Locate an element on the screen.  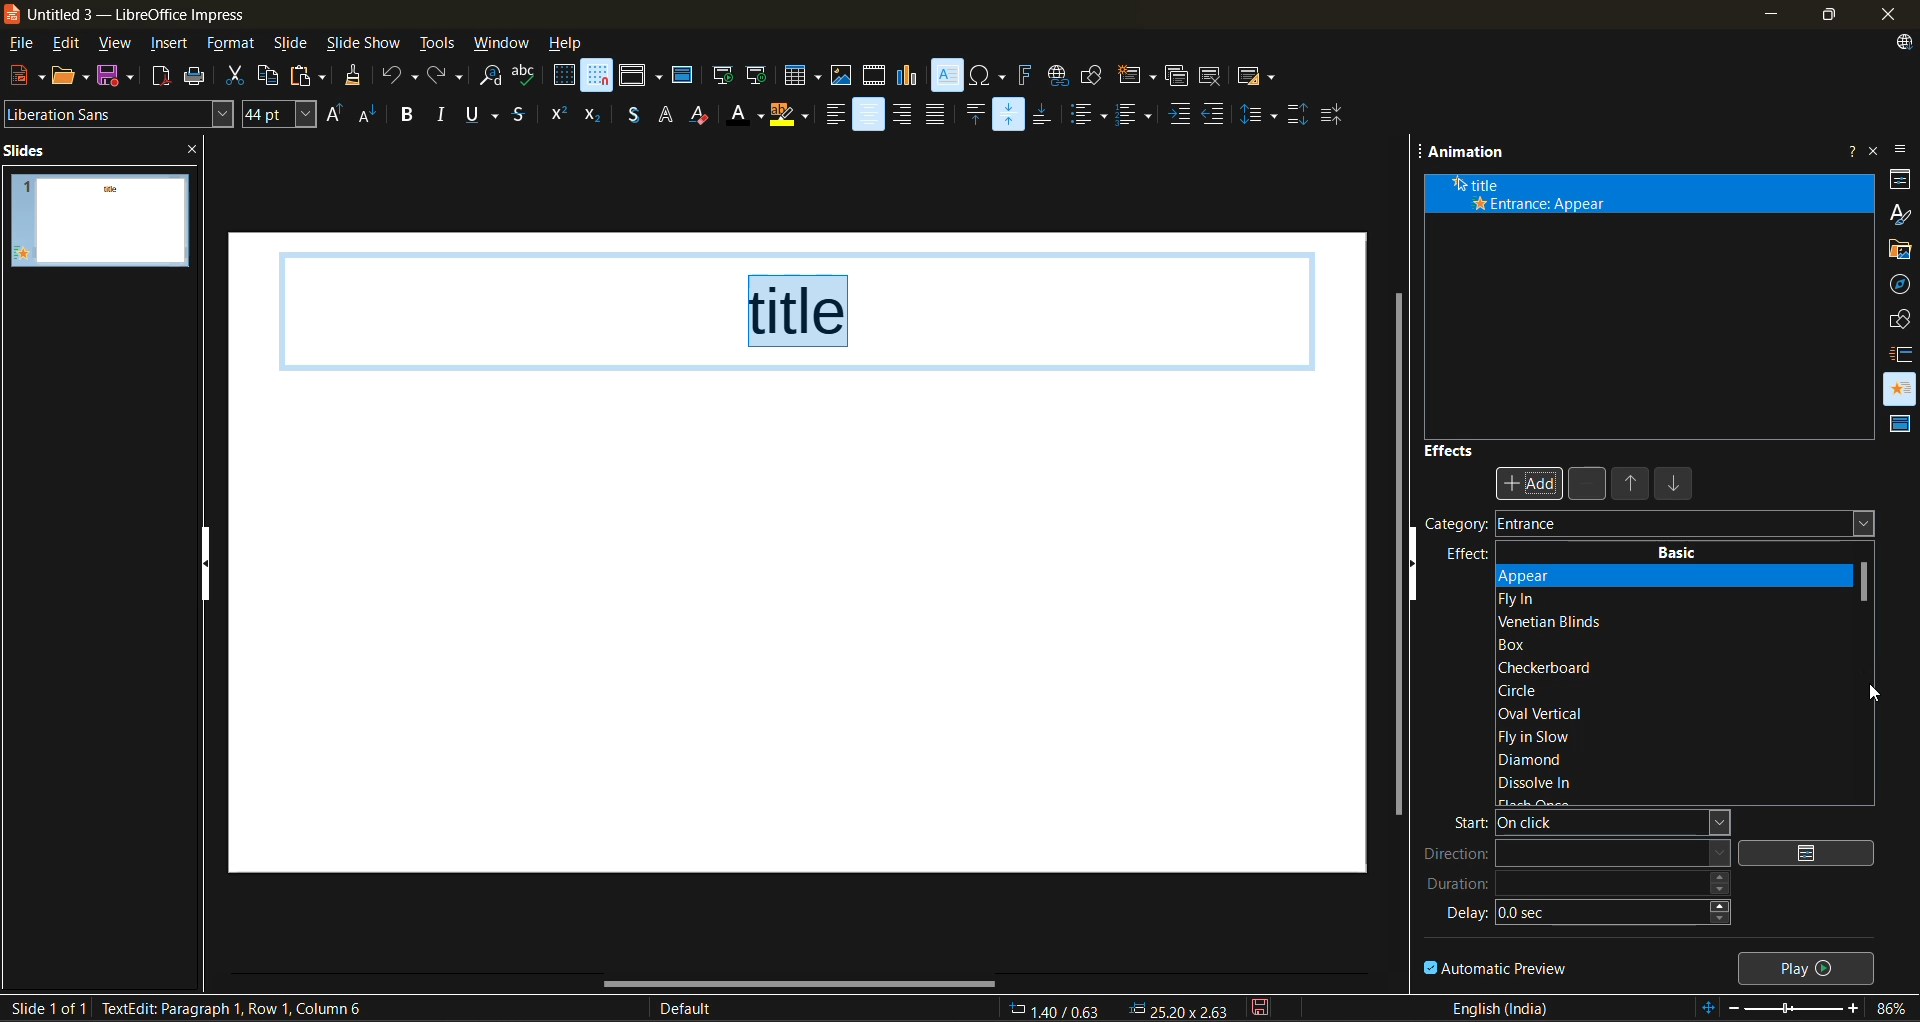
open is located at coordinates (73, 75).